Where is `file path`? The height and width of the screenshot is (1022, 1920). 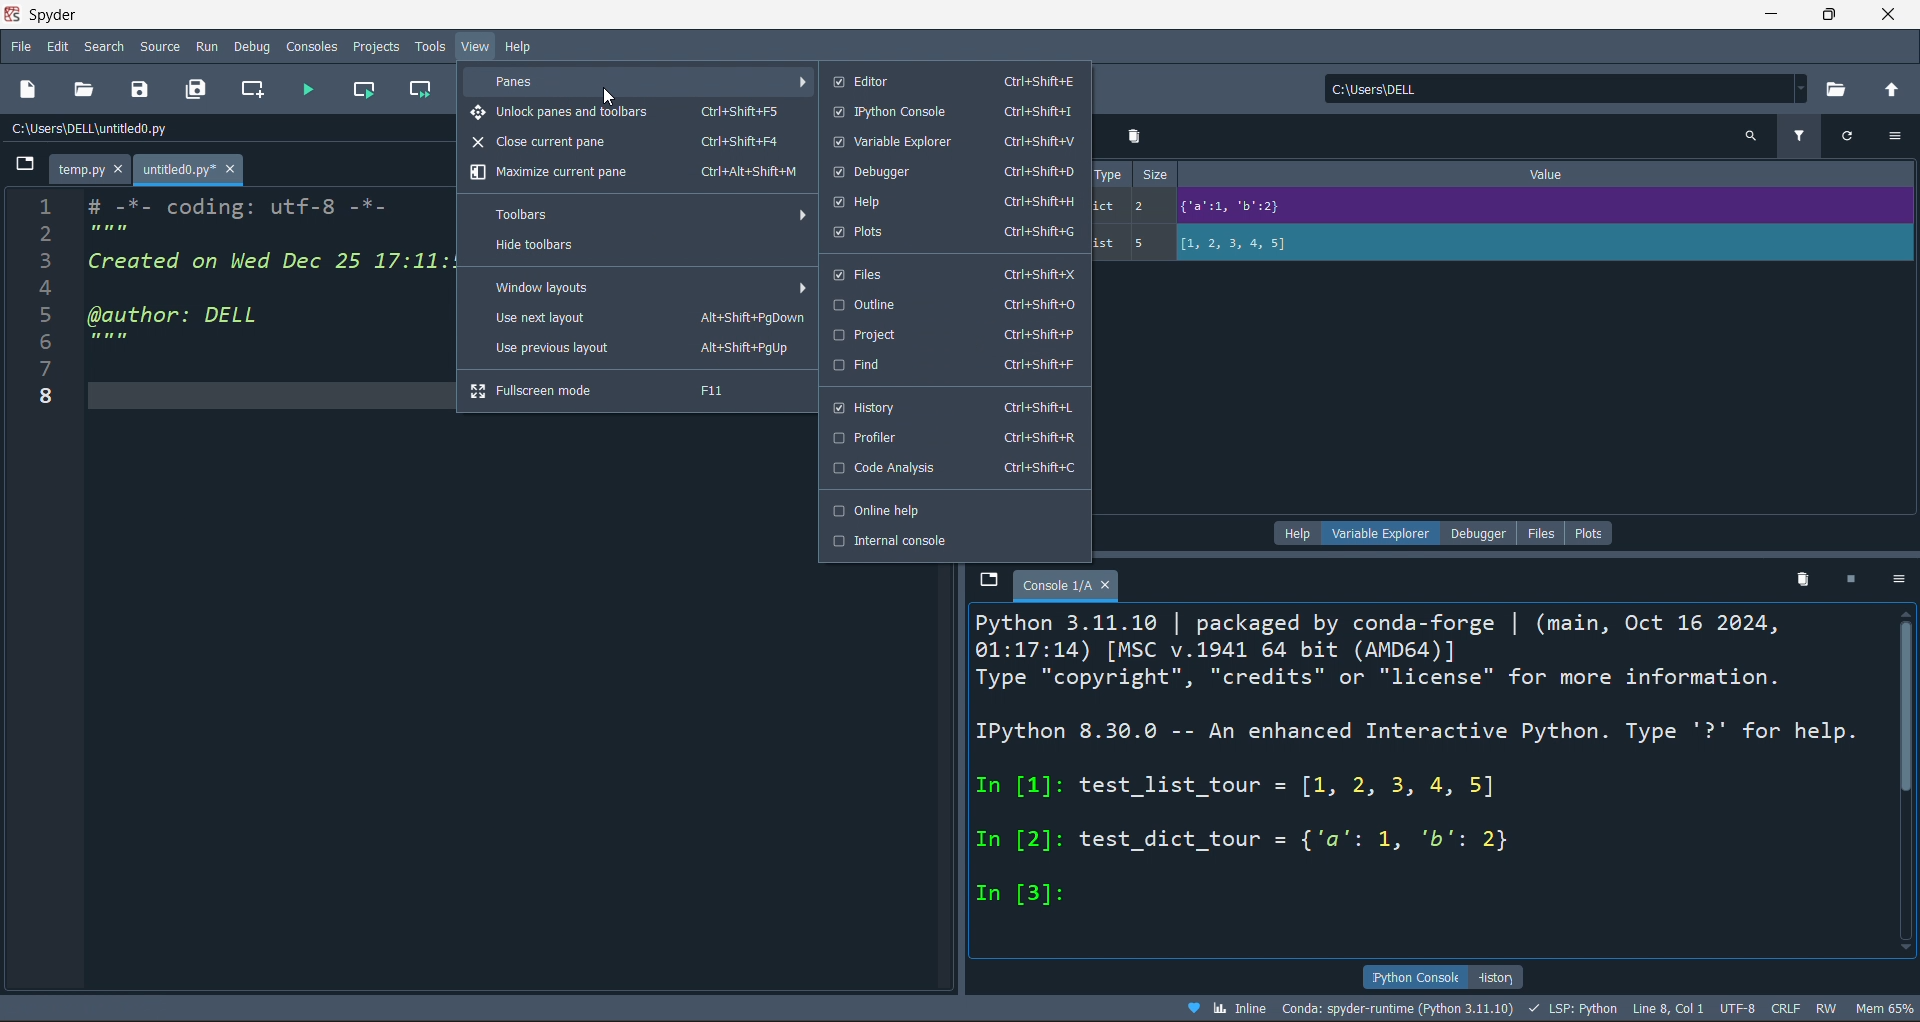
file path is located at coordinates (227, 131).